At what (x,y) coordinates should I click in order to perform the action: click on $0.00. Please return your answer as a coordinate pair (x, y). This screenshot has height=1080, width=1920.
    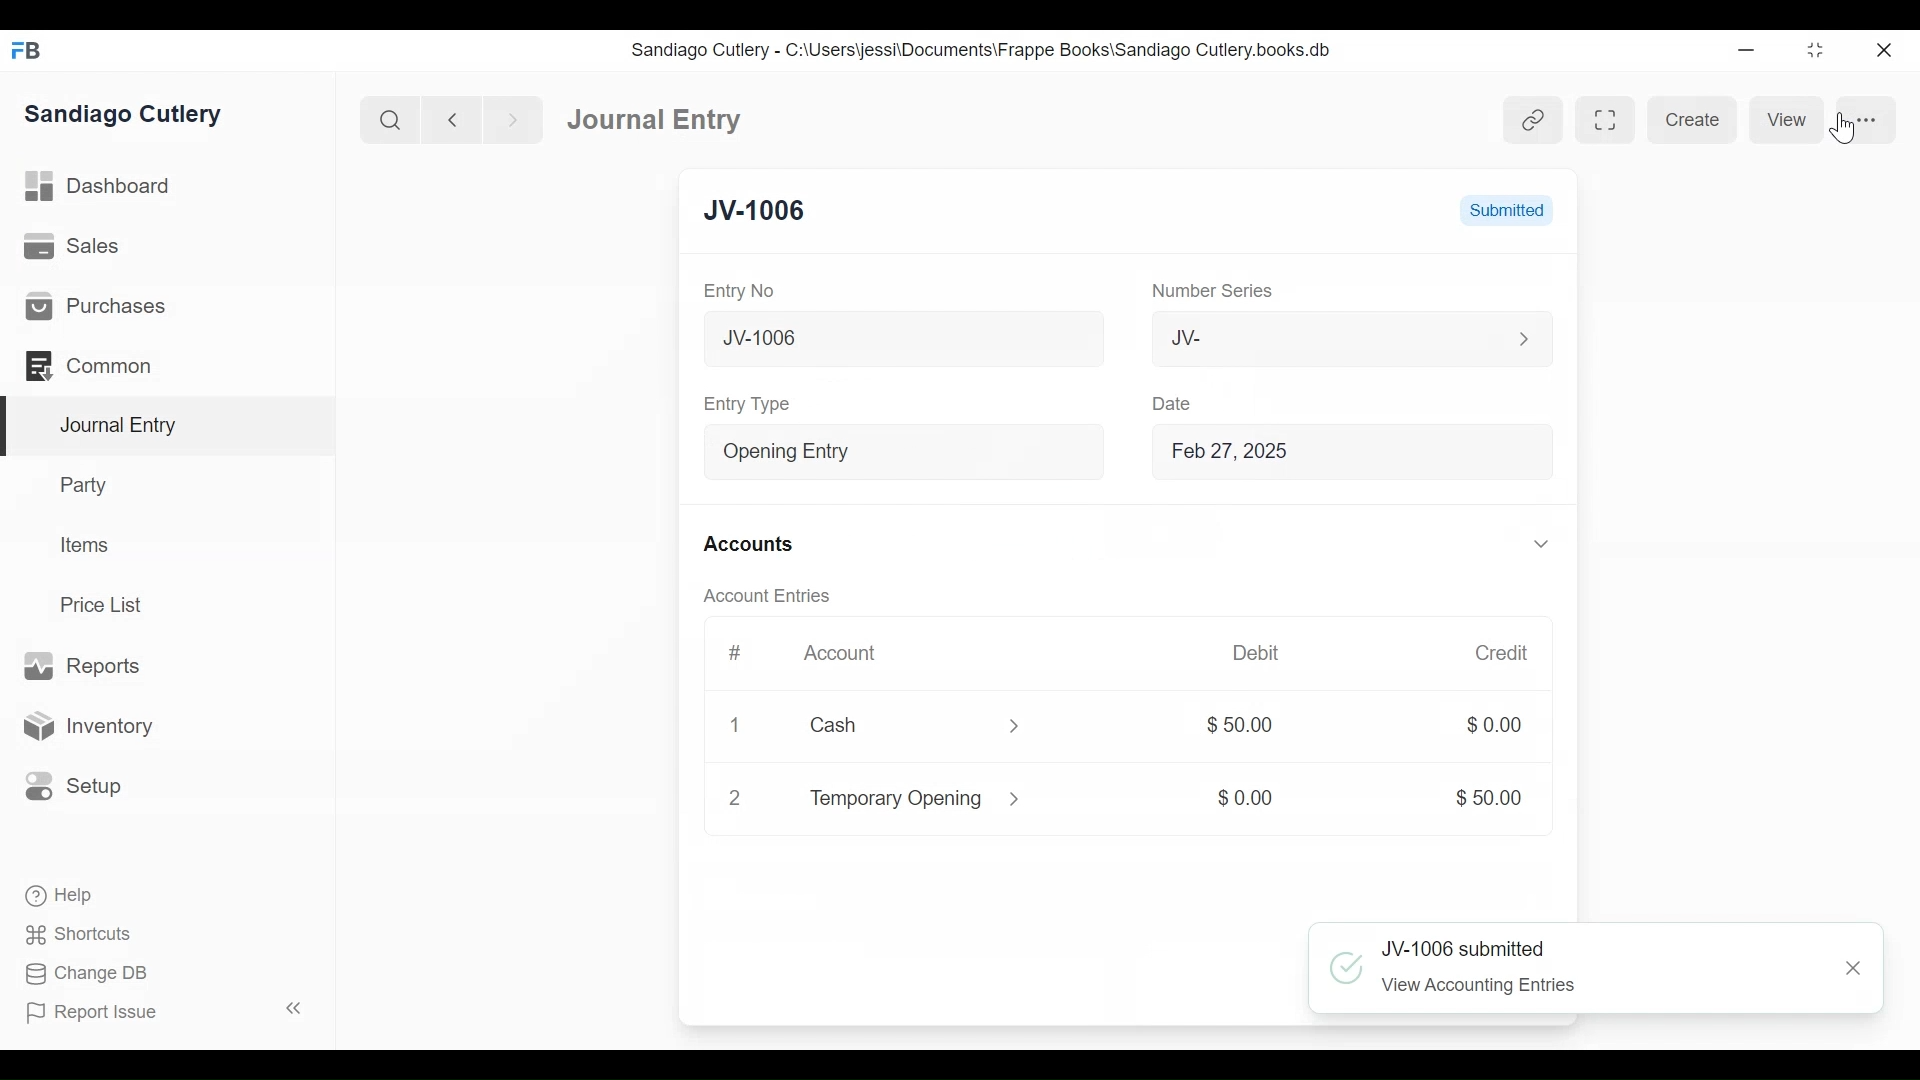
    Looking at the image, I should click on (1479, 725).